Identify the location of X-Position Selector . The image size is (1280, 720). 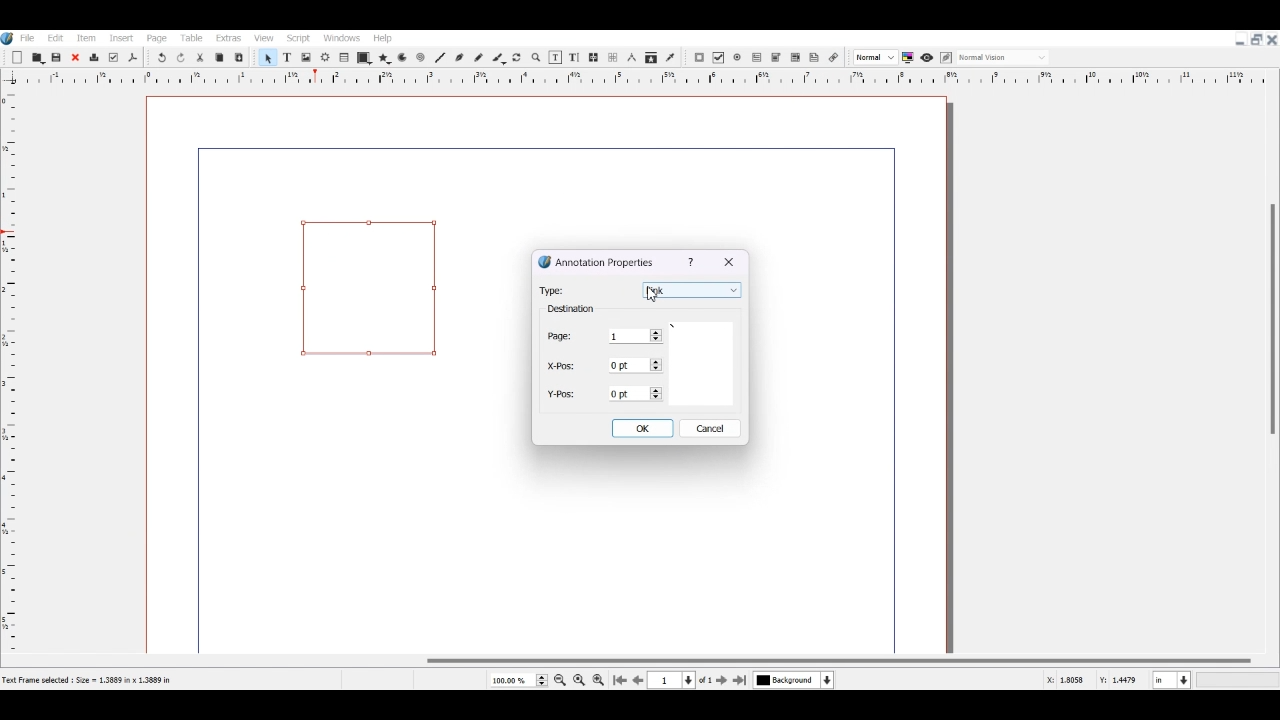
(604, 365).